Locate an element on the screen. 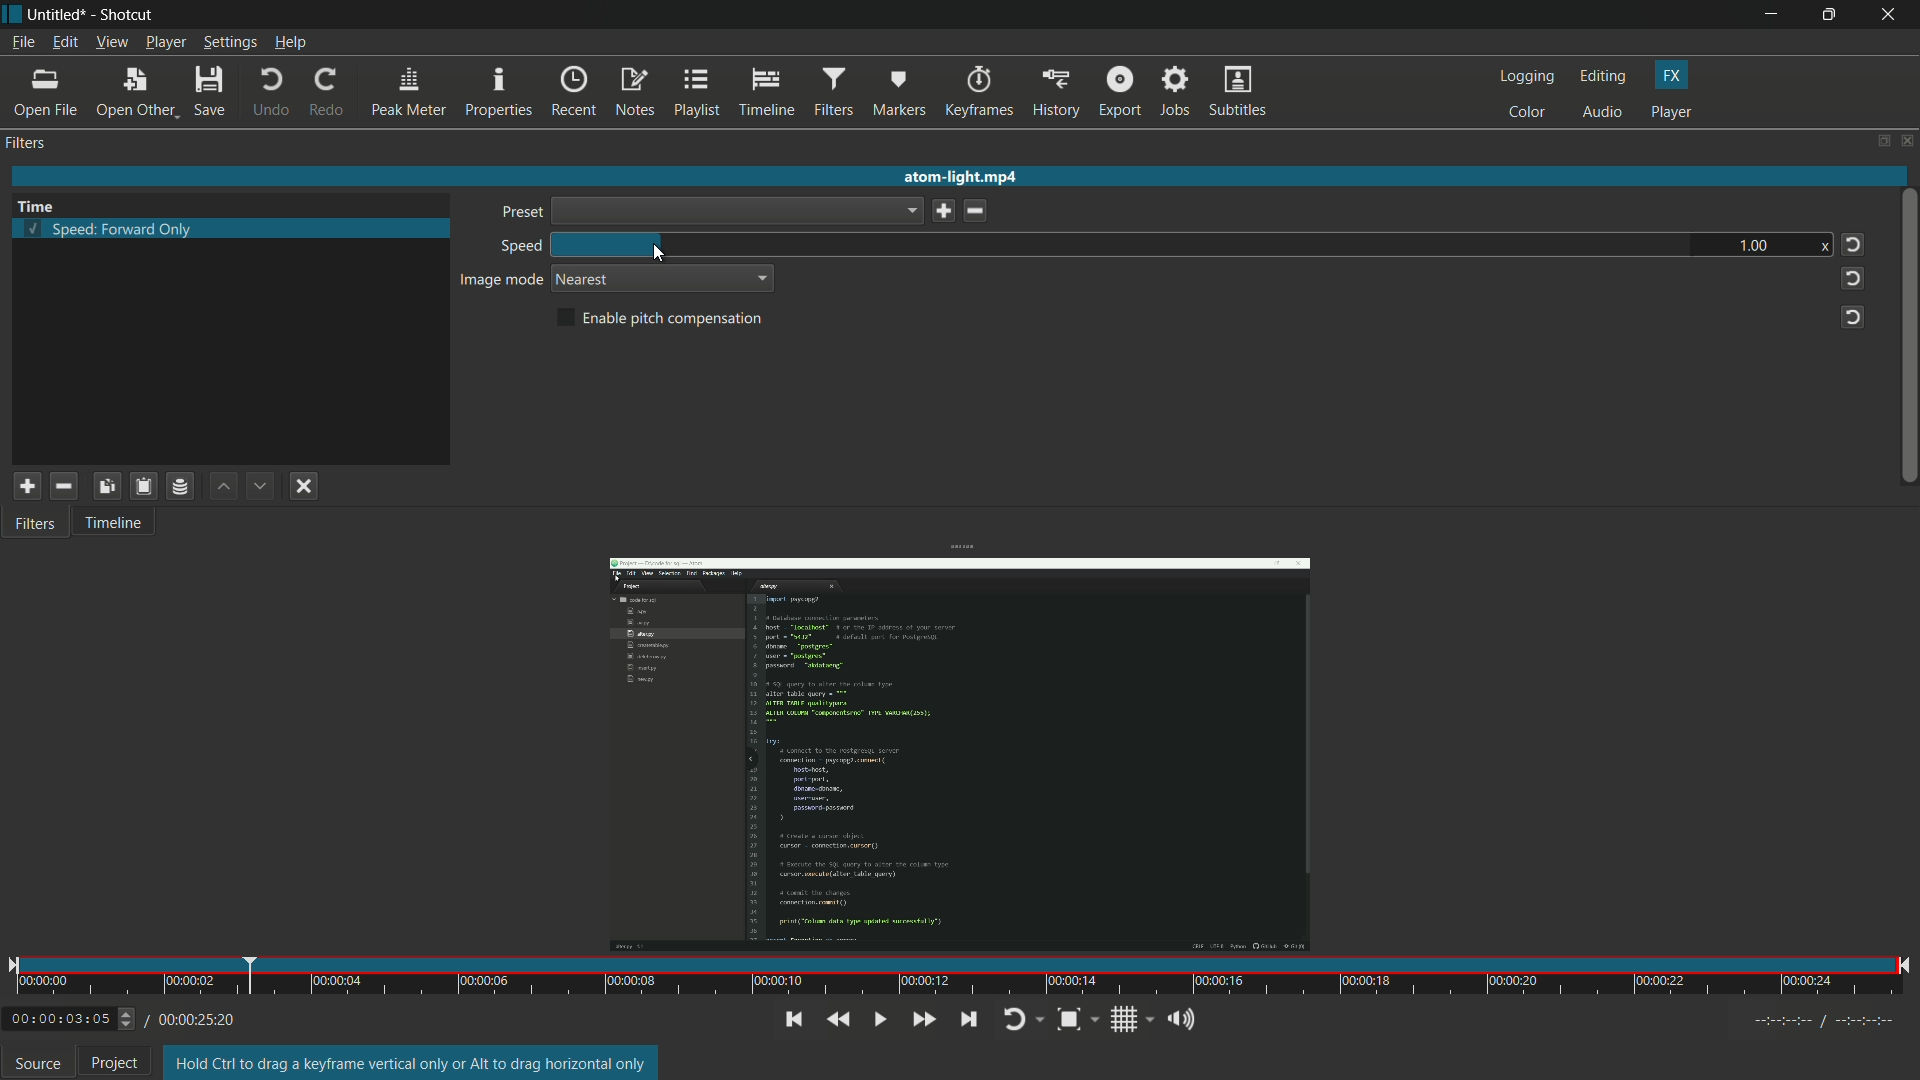  settings menu is located at coordinates (229, 43).